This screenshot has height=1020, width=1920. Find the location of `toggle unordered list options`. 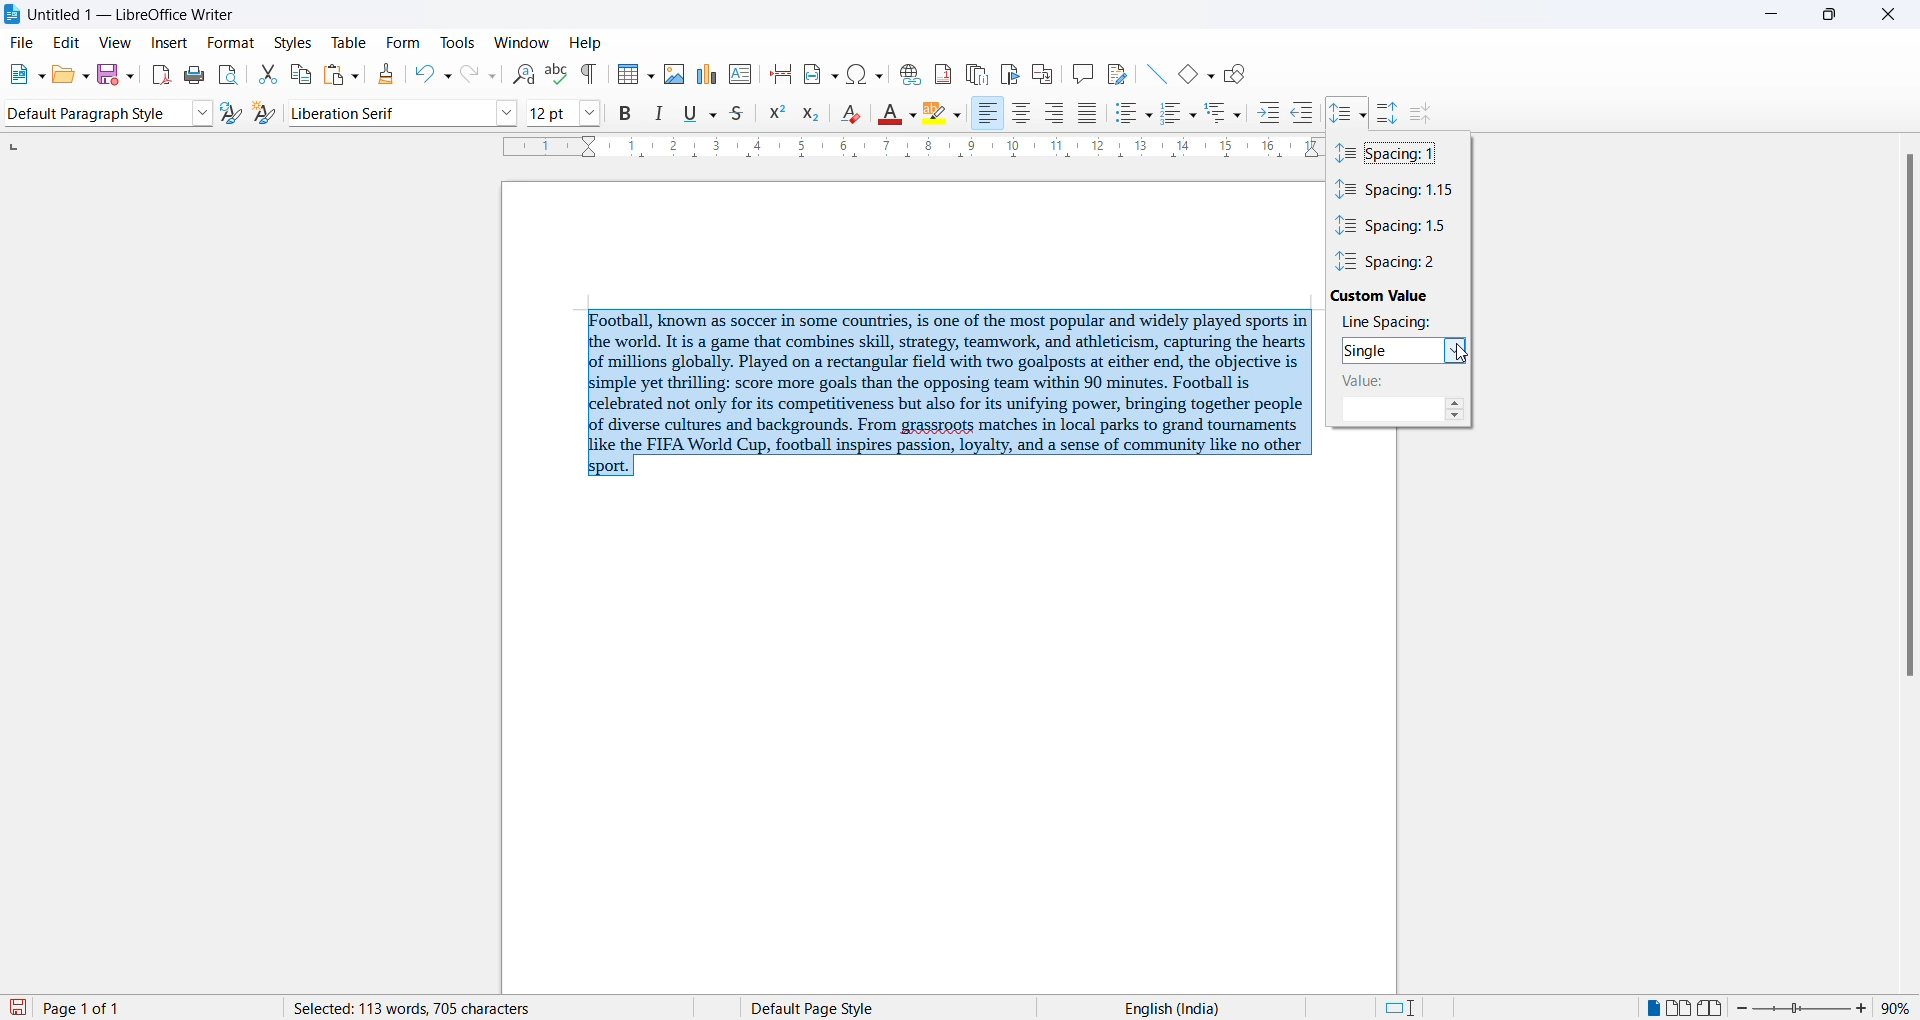

toggle unordered list options is located at coordinates (1147, 117).